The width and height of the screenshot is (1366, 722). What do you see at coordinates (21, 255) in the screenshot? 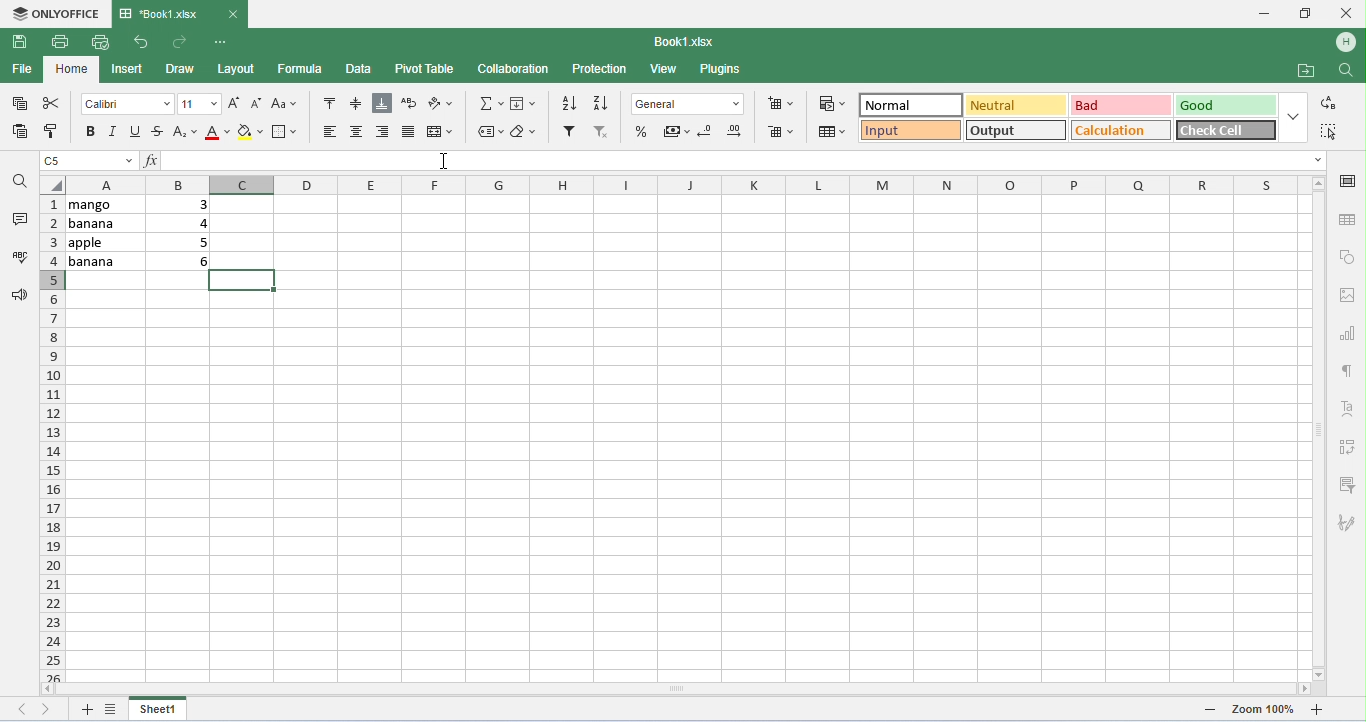
I see `spell checking` at bounding box center [21, 255].